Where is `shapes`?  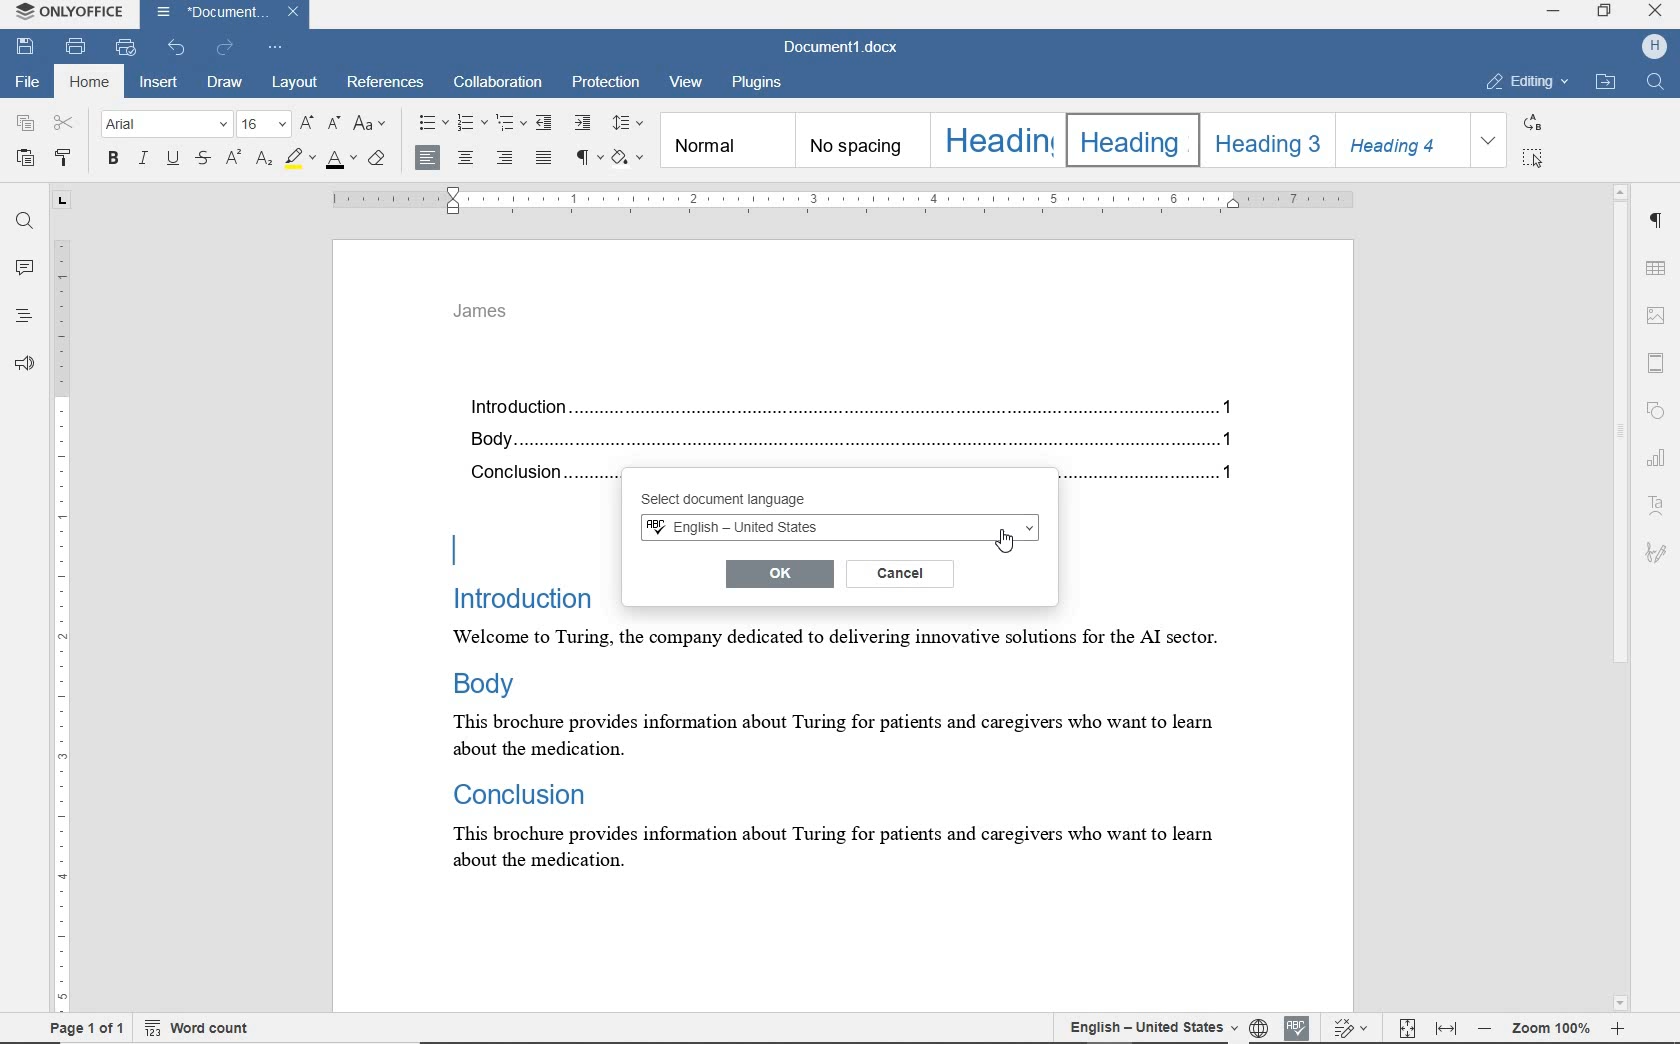
shapes is located at coordinates (1660, 412).